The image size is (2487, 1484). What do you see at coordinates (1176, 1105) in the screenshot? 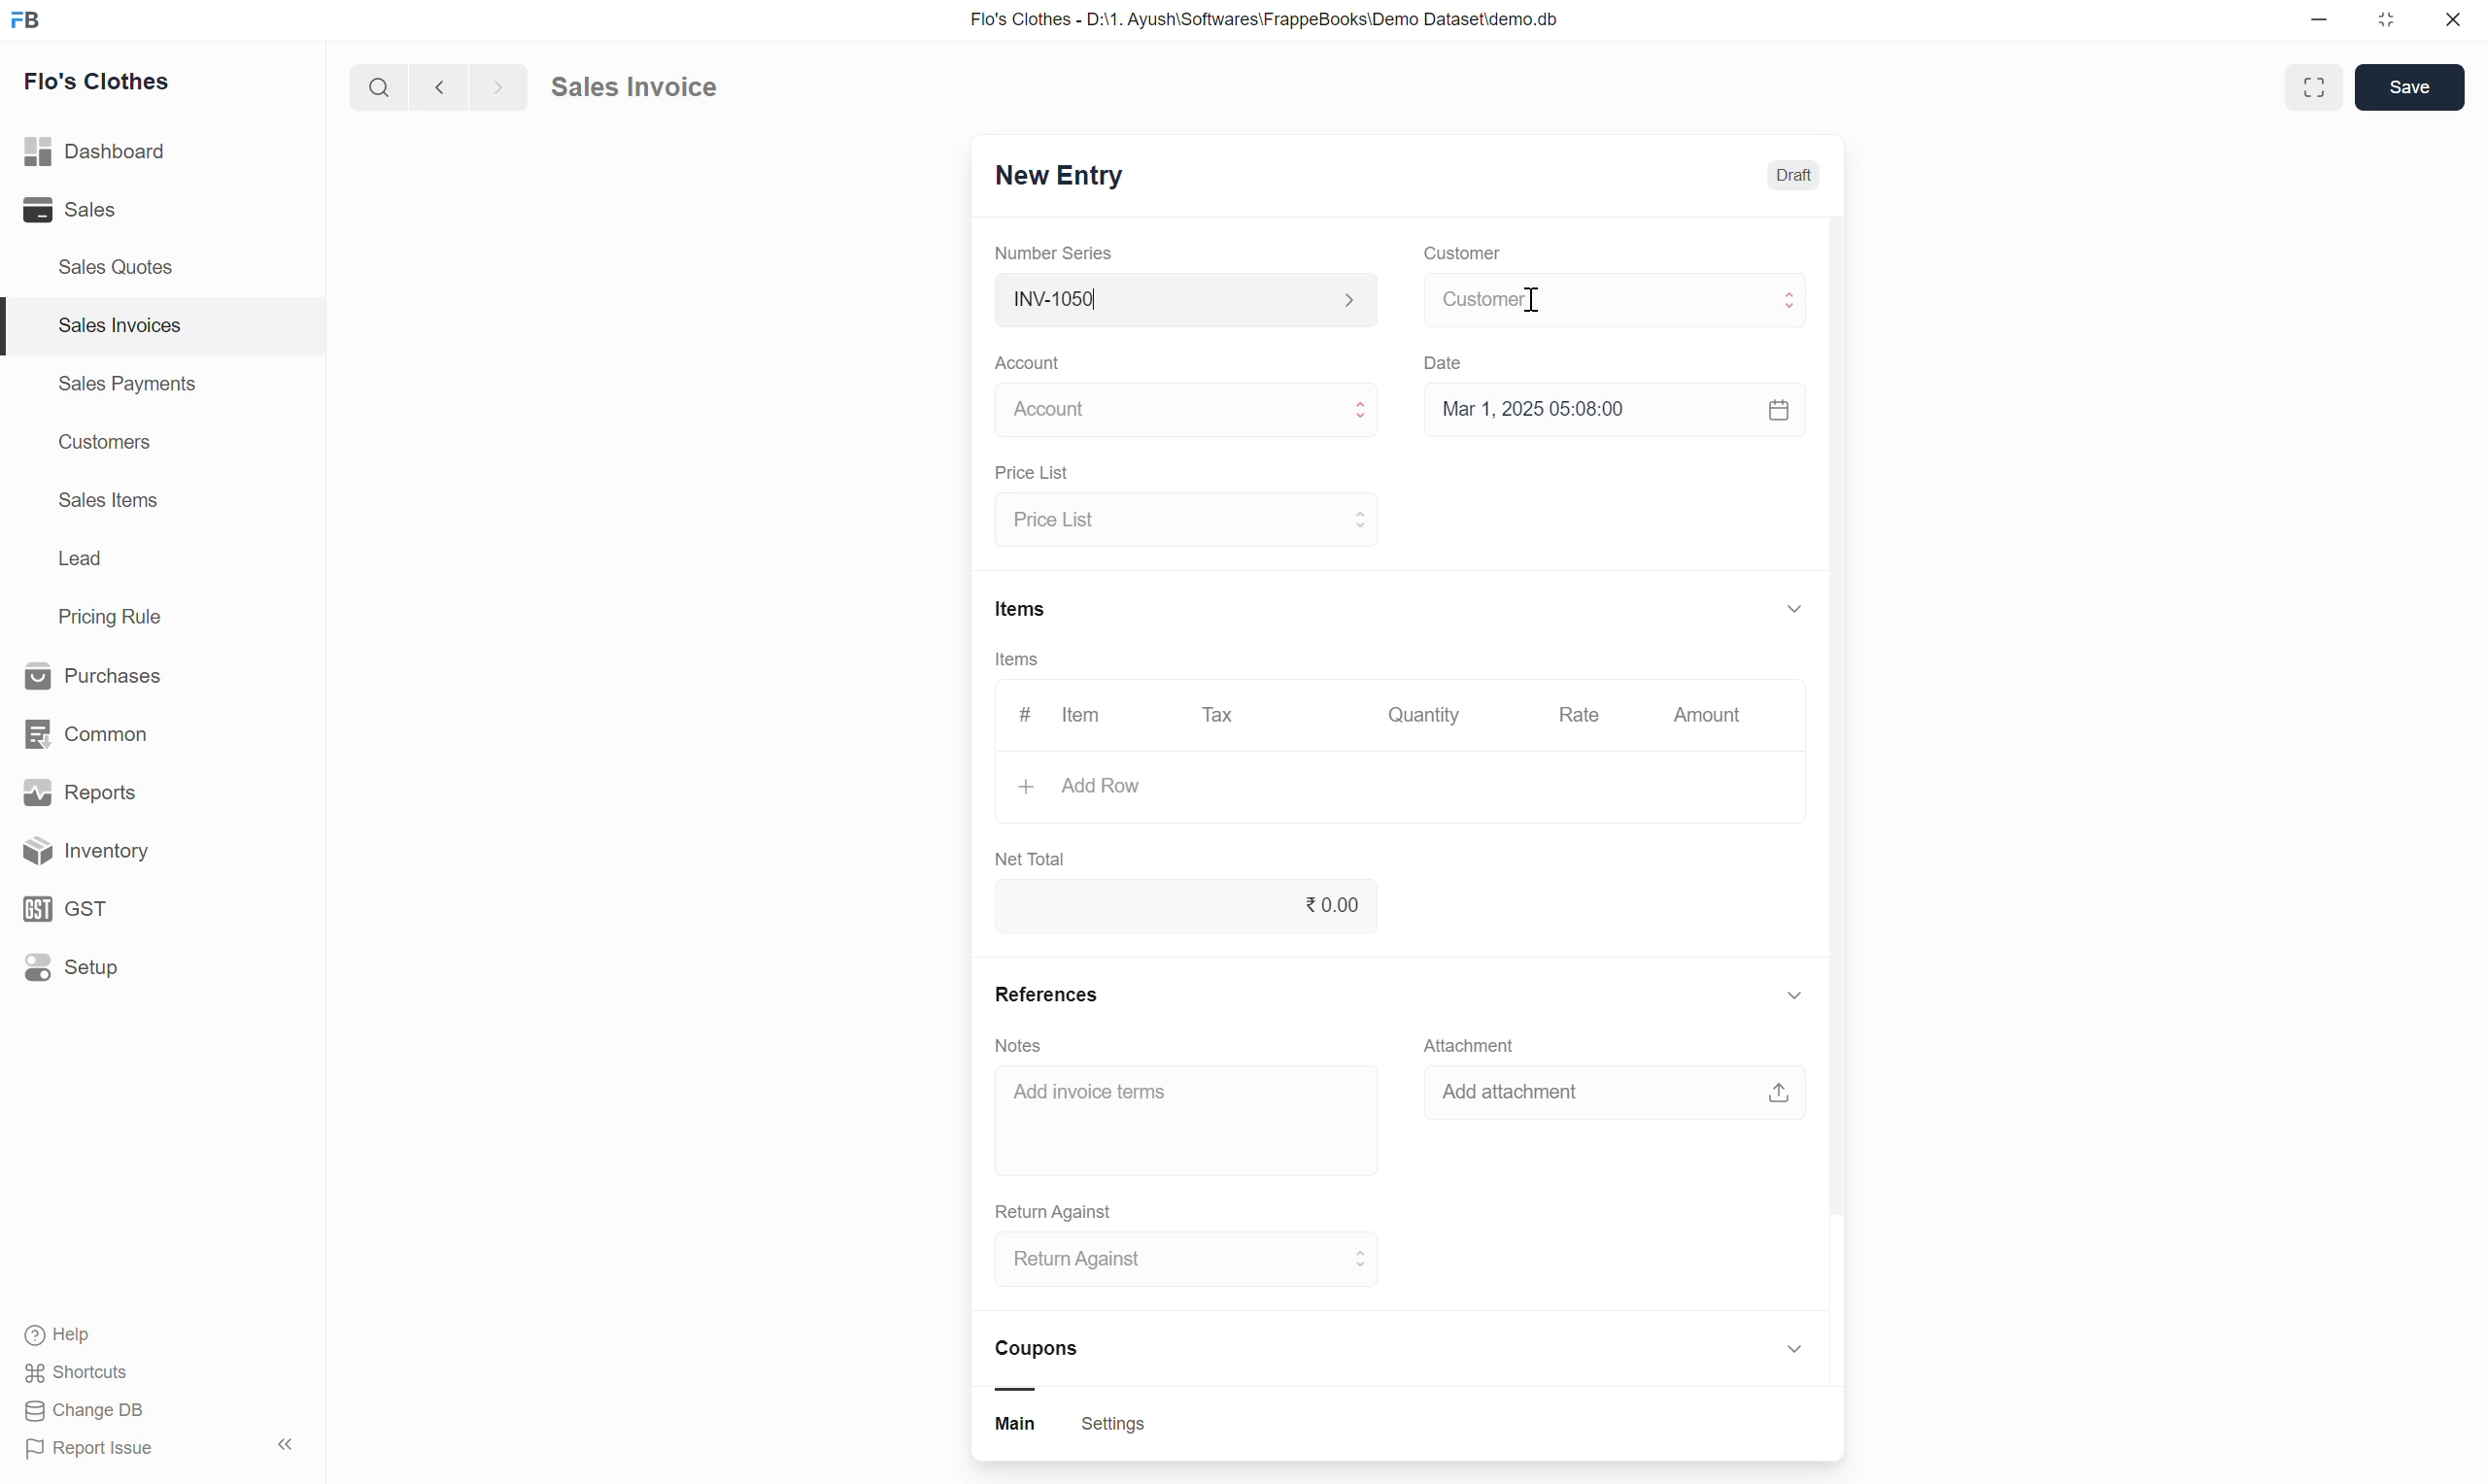
I see `Add invoice term input box` at bounding box center [1176, 1105].